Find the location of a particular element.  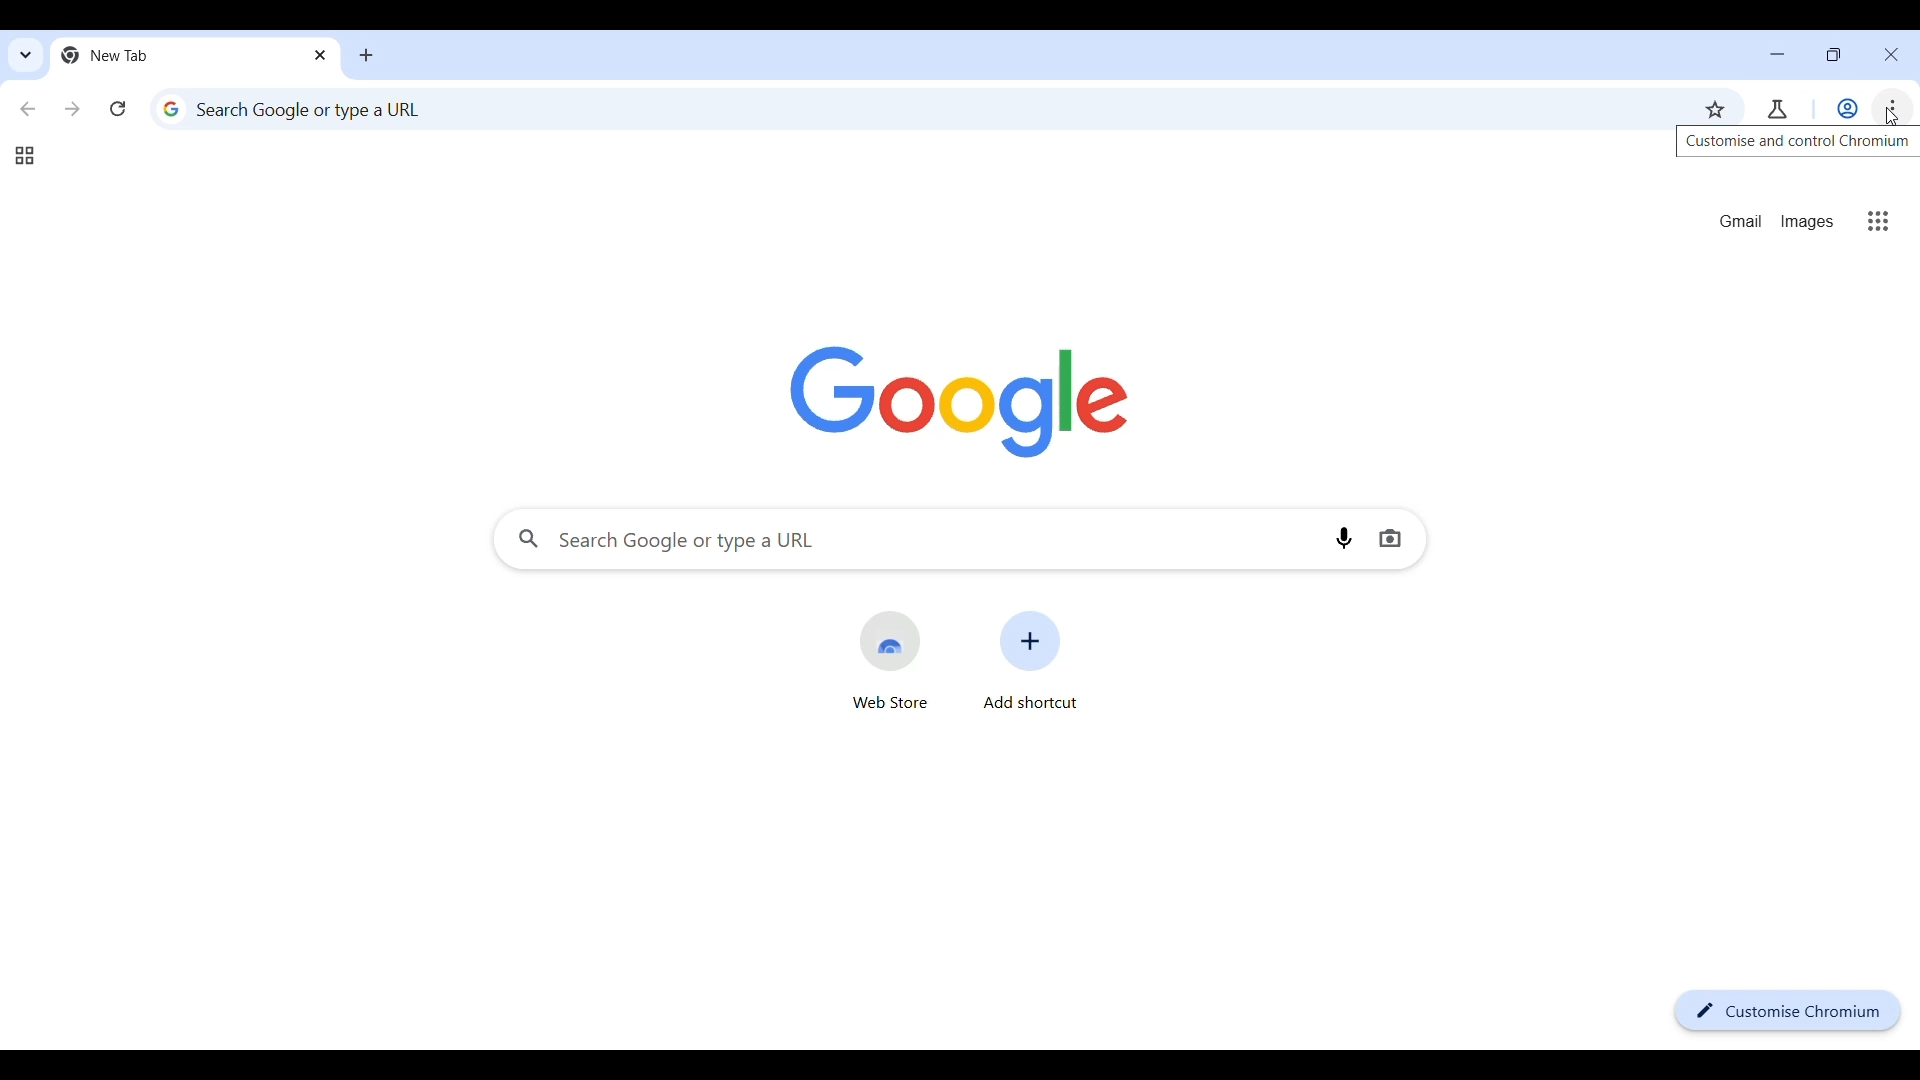

Open a new tab is located at coordinates (367, 55).